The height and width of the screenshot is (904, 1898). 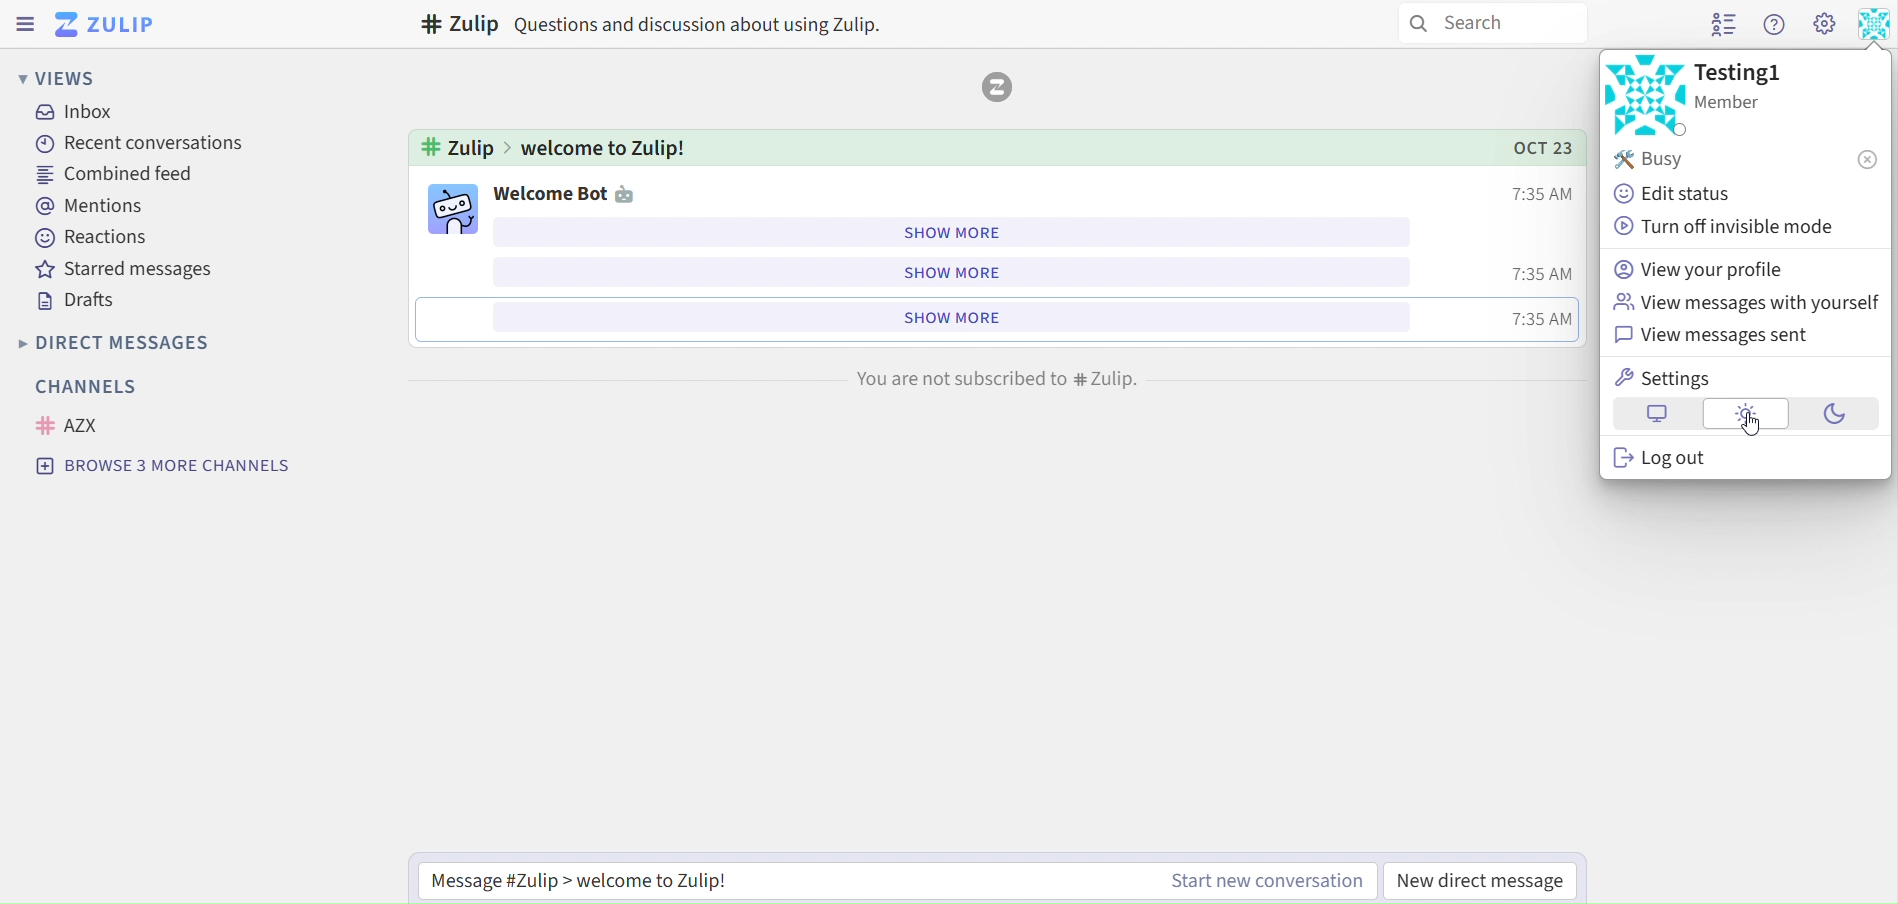 What do you see at coordinates (96, 388) in the screenshot?
I see `channels` at bounding box center [96, 388].